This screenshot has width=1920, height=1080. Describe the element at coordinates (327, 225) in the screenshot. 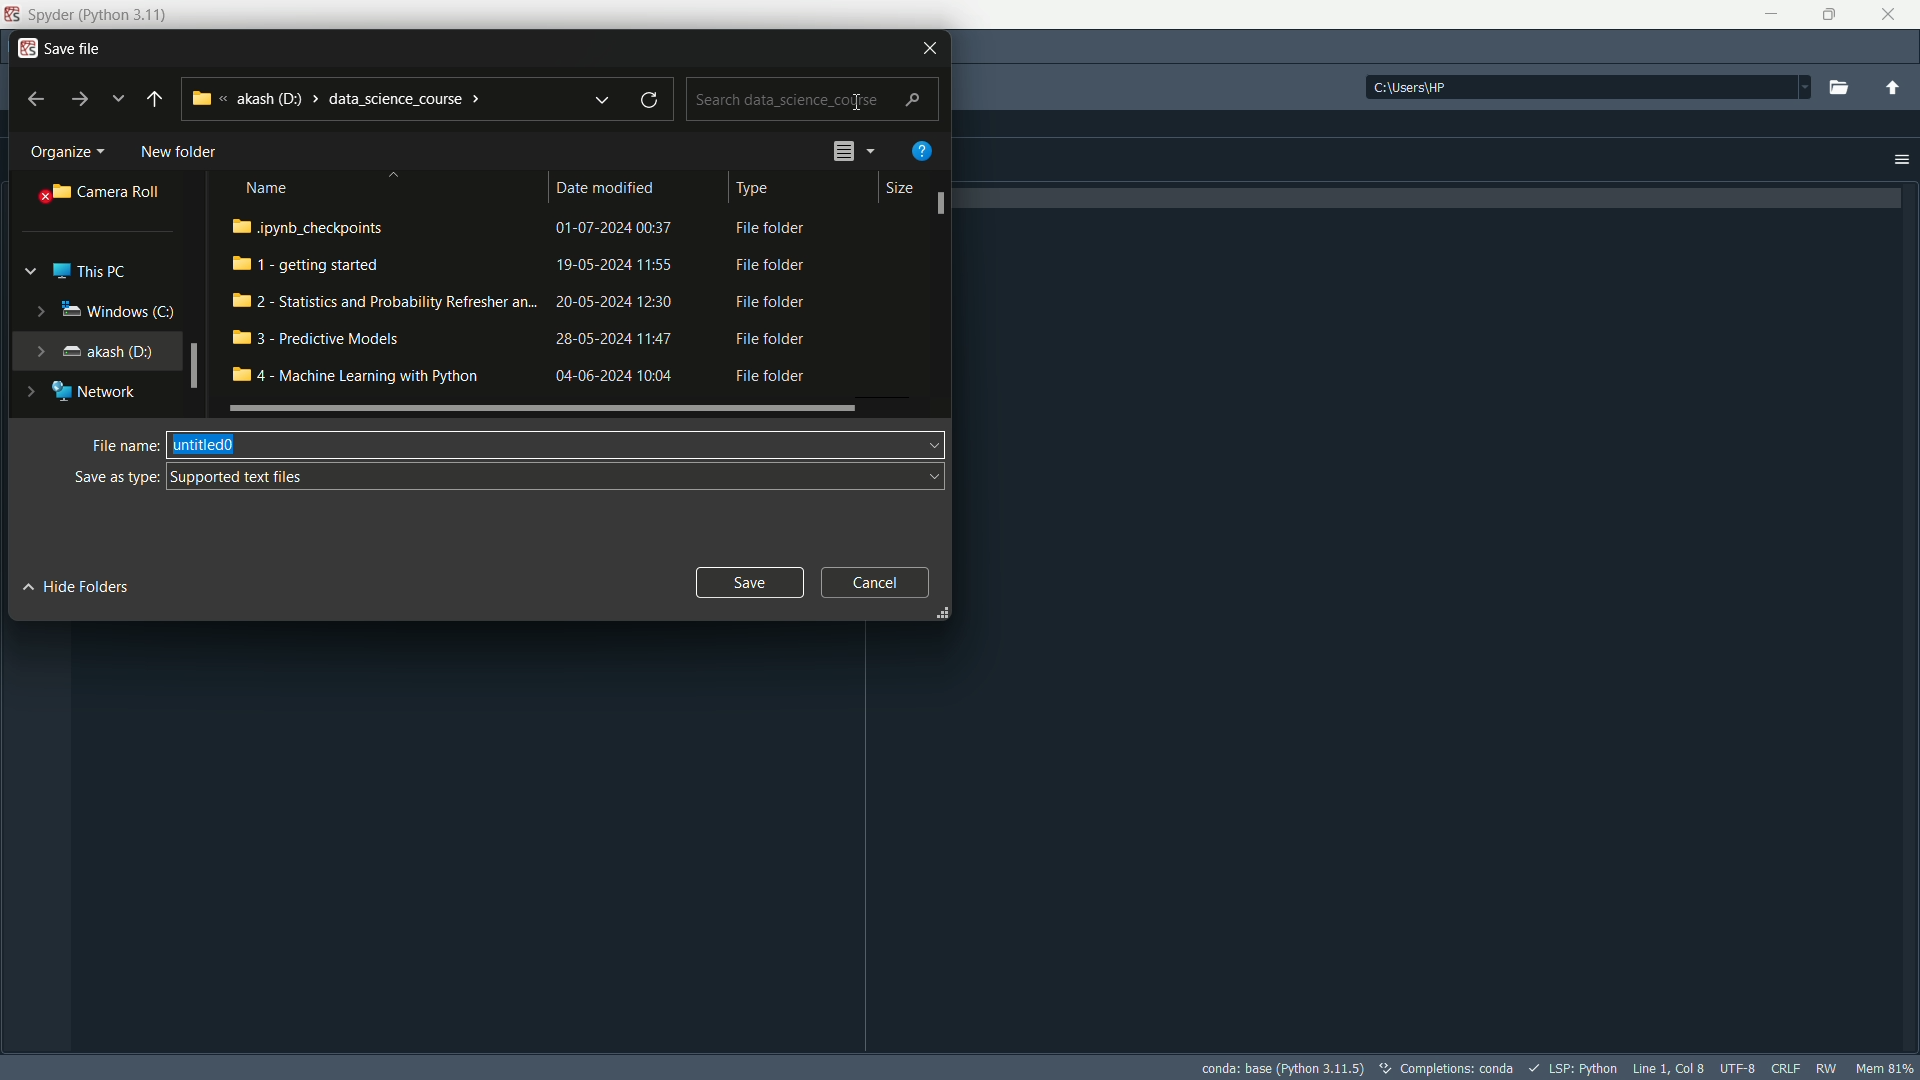

I see `I ipynb_checkpoints` at that location.